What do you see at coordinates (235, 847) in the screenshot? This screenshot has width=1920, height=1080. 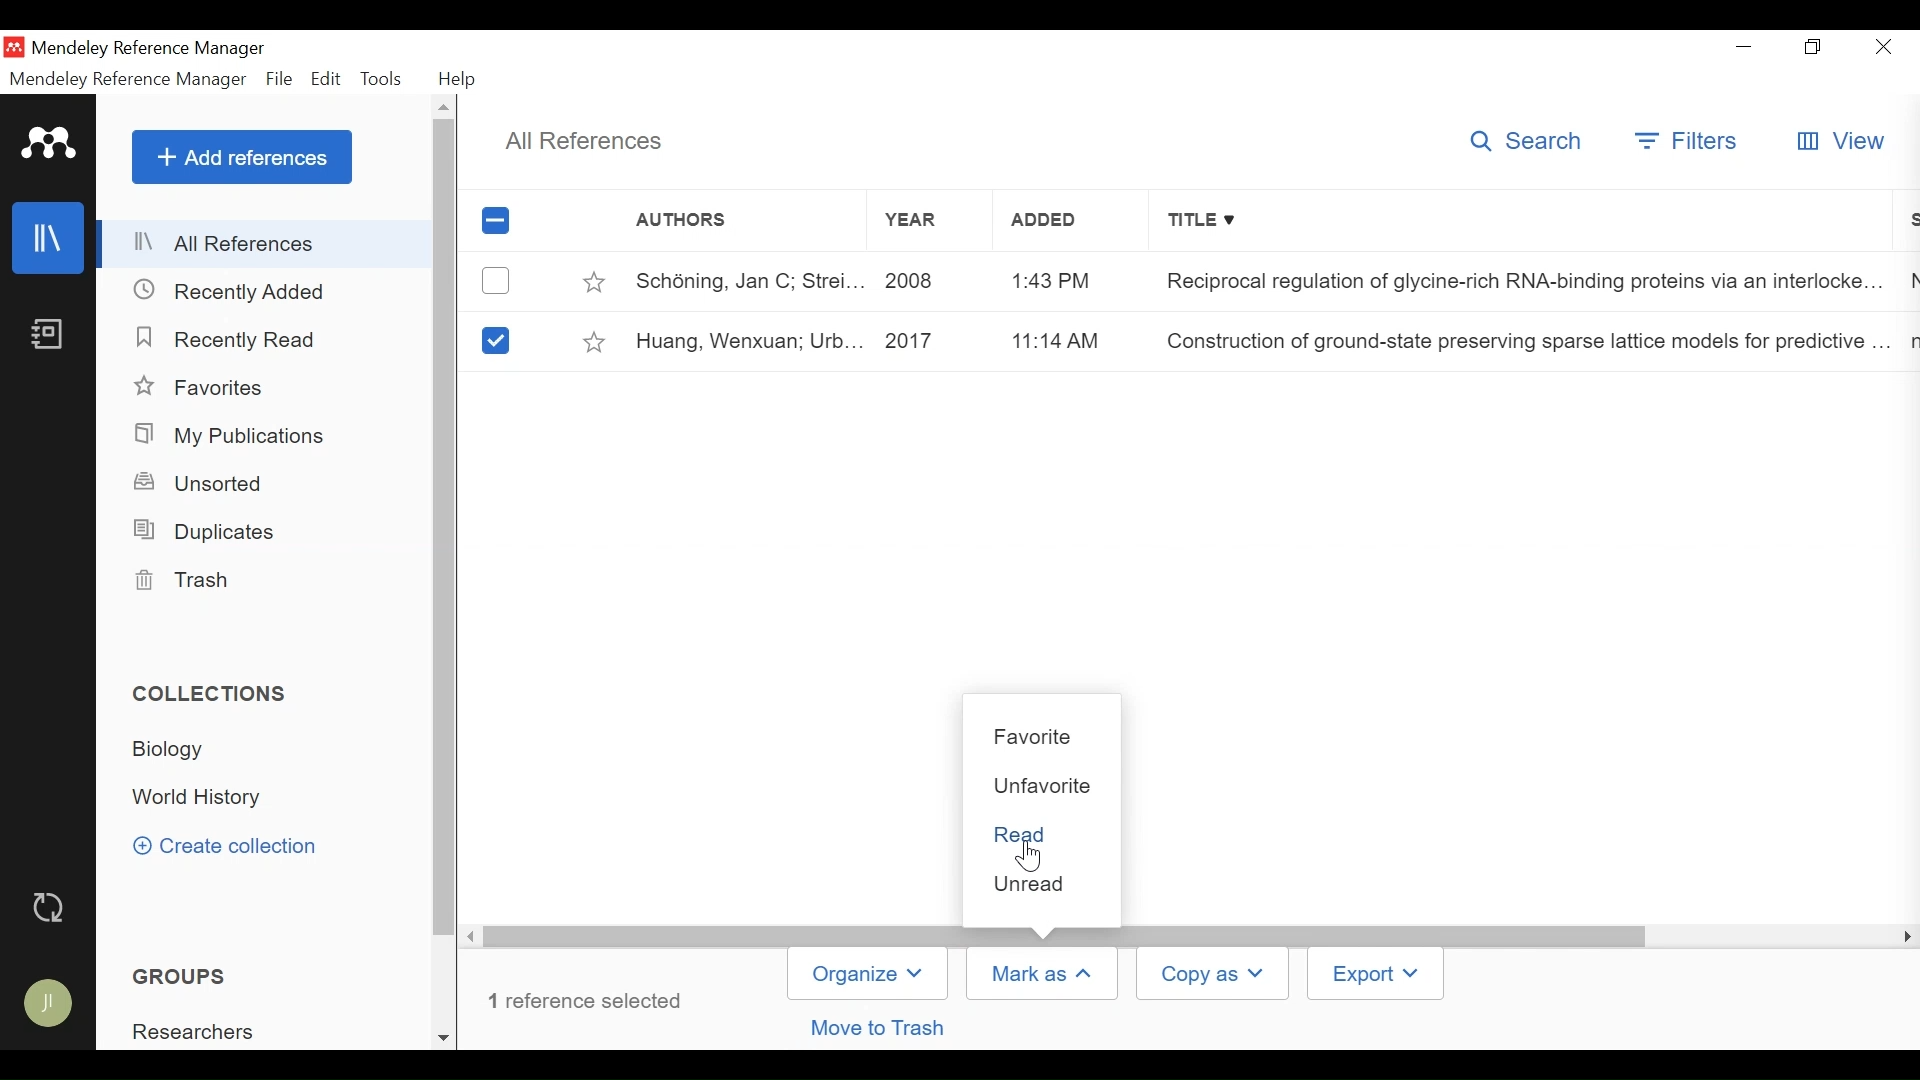 I see `Create Collection` at bounding box center [235, 847].